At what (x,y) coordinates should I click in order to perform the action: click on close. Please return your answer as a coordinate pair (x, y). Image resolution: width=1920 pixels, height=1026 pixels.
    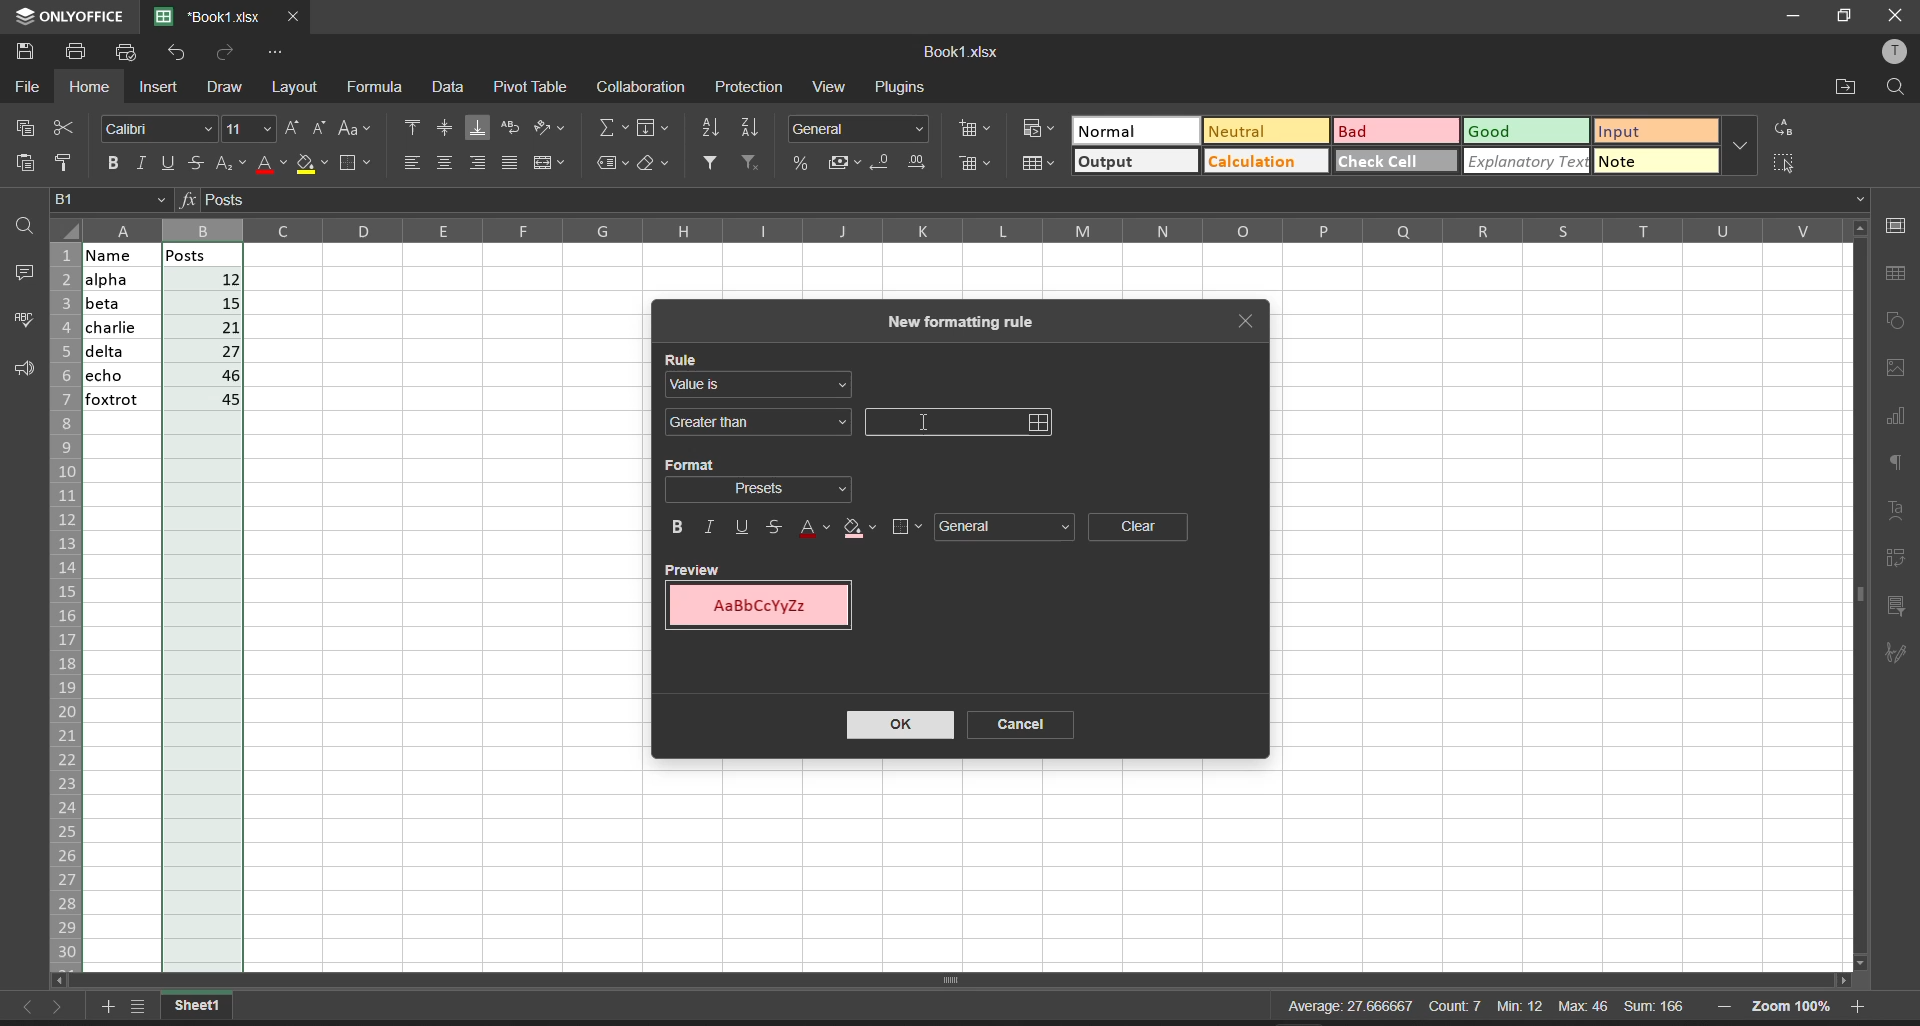
    Looking at the image, I should click on (1900, 15).